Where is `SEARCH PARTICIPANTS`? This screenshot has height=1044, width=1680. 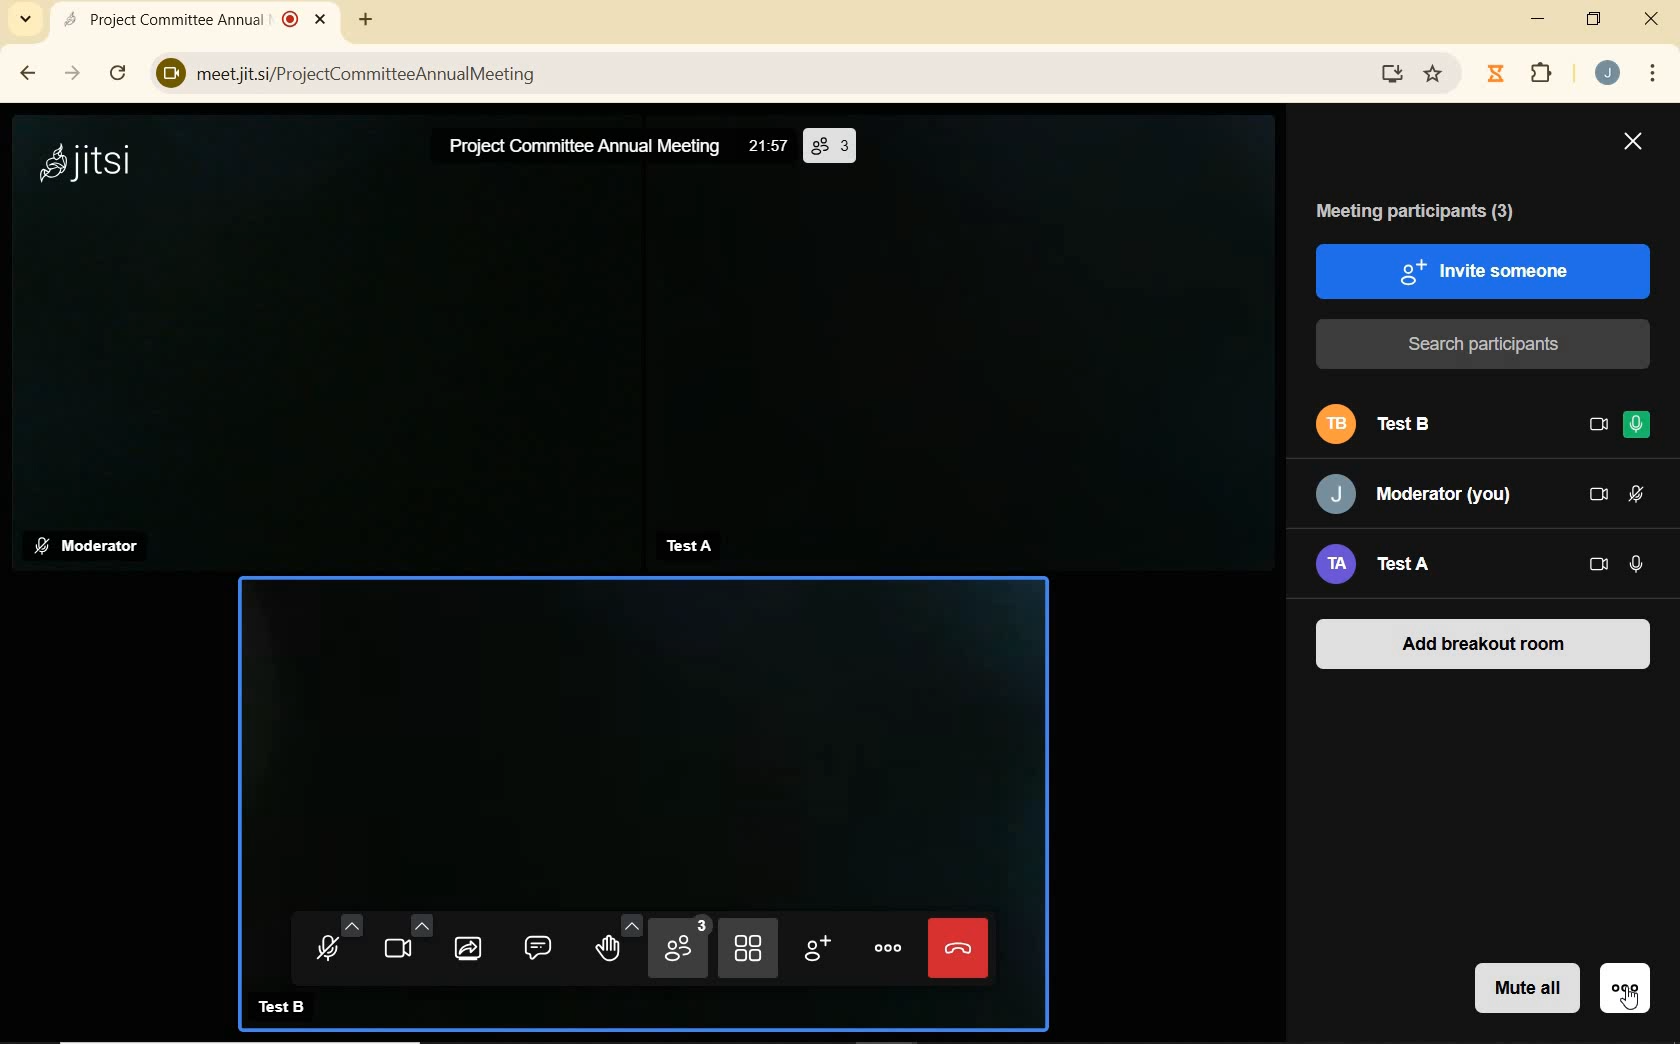 SEARCH PARTICIPANTS is located at coordinates (1485, 344).